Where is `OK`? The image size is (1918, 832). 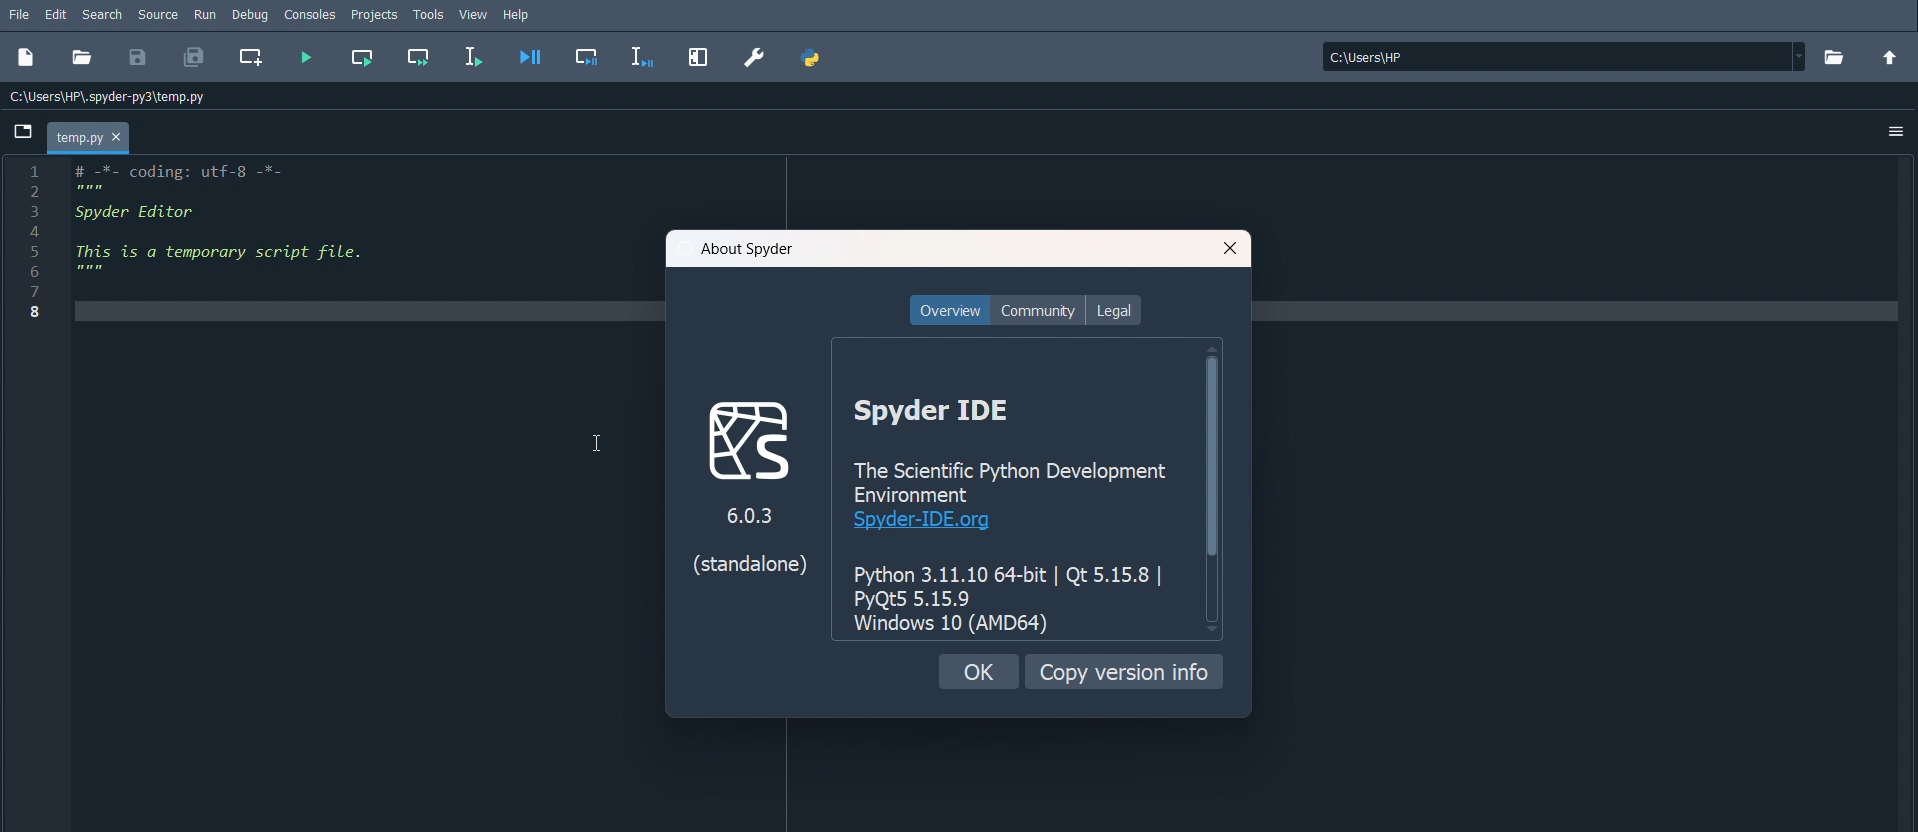
OK is located at coordinates (979, 672).